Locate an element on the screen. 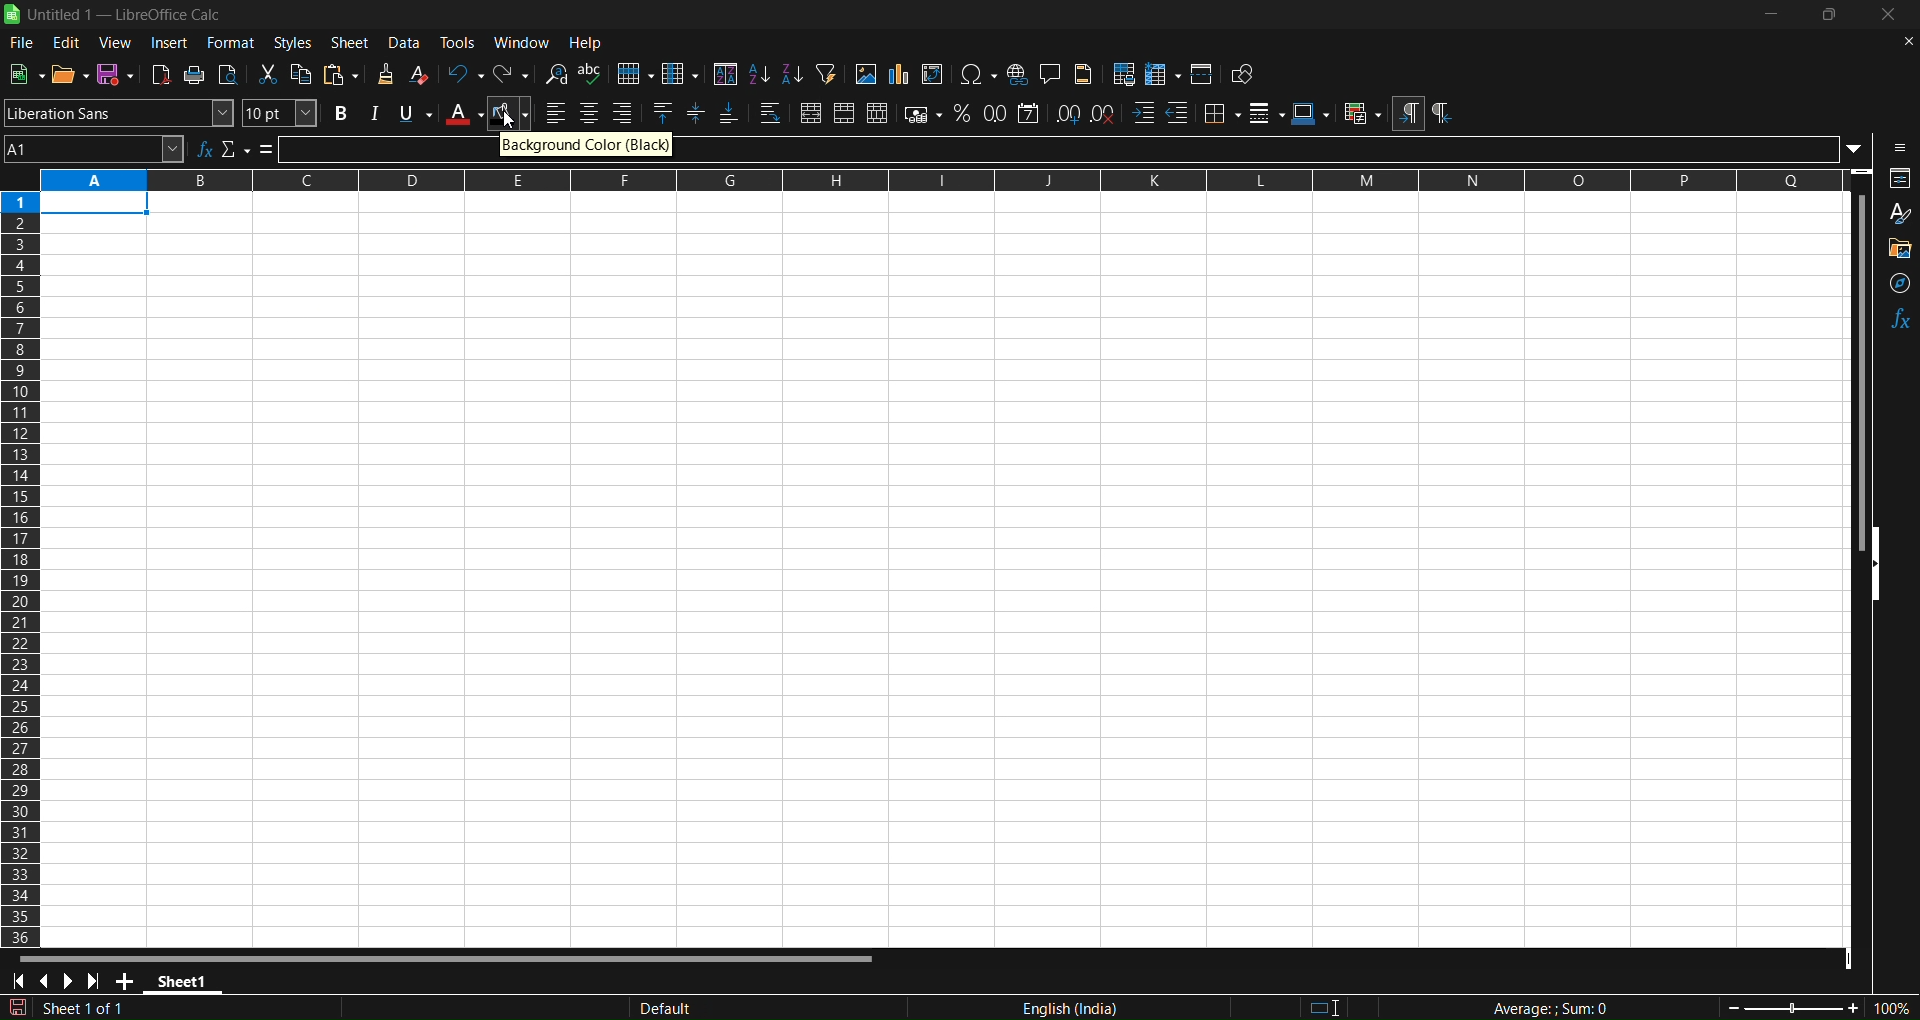  formula is located at coordinates (1558, 1007).